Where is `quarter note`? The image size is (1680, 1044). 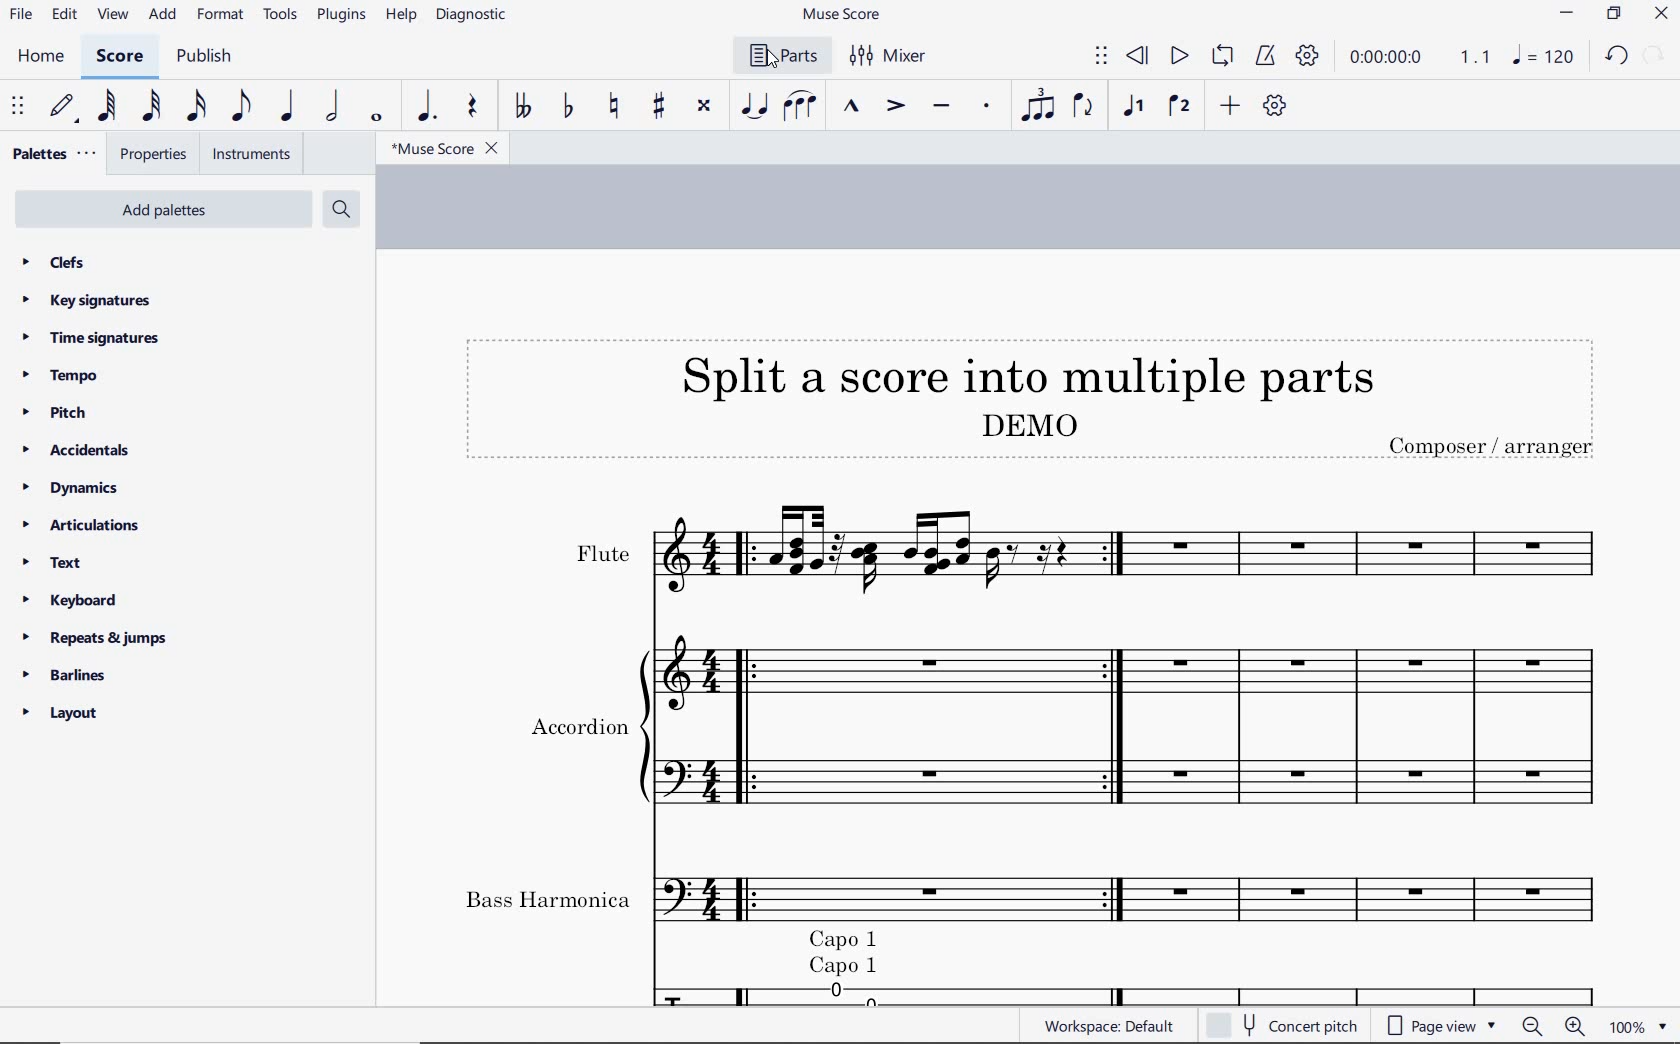
quarter note is located at coordinates (290, 104).